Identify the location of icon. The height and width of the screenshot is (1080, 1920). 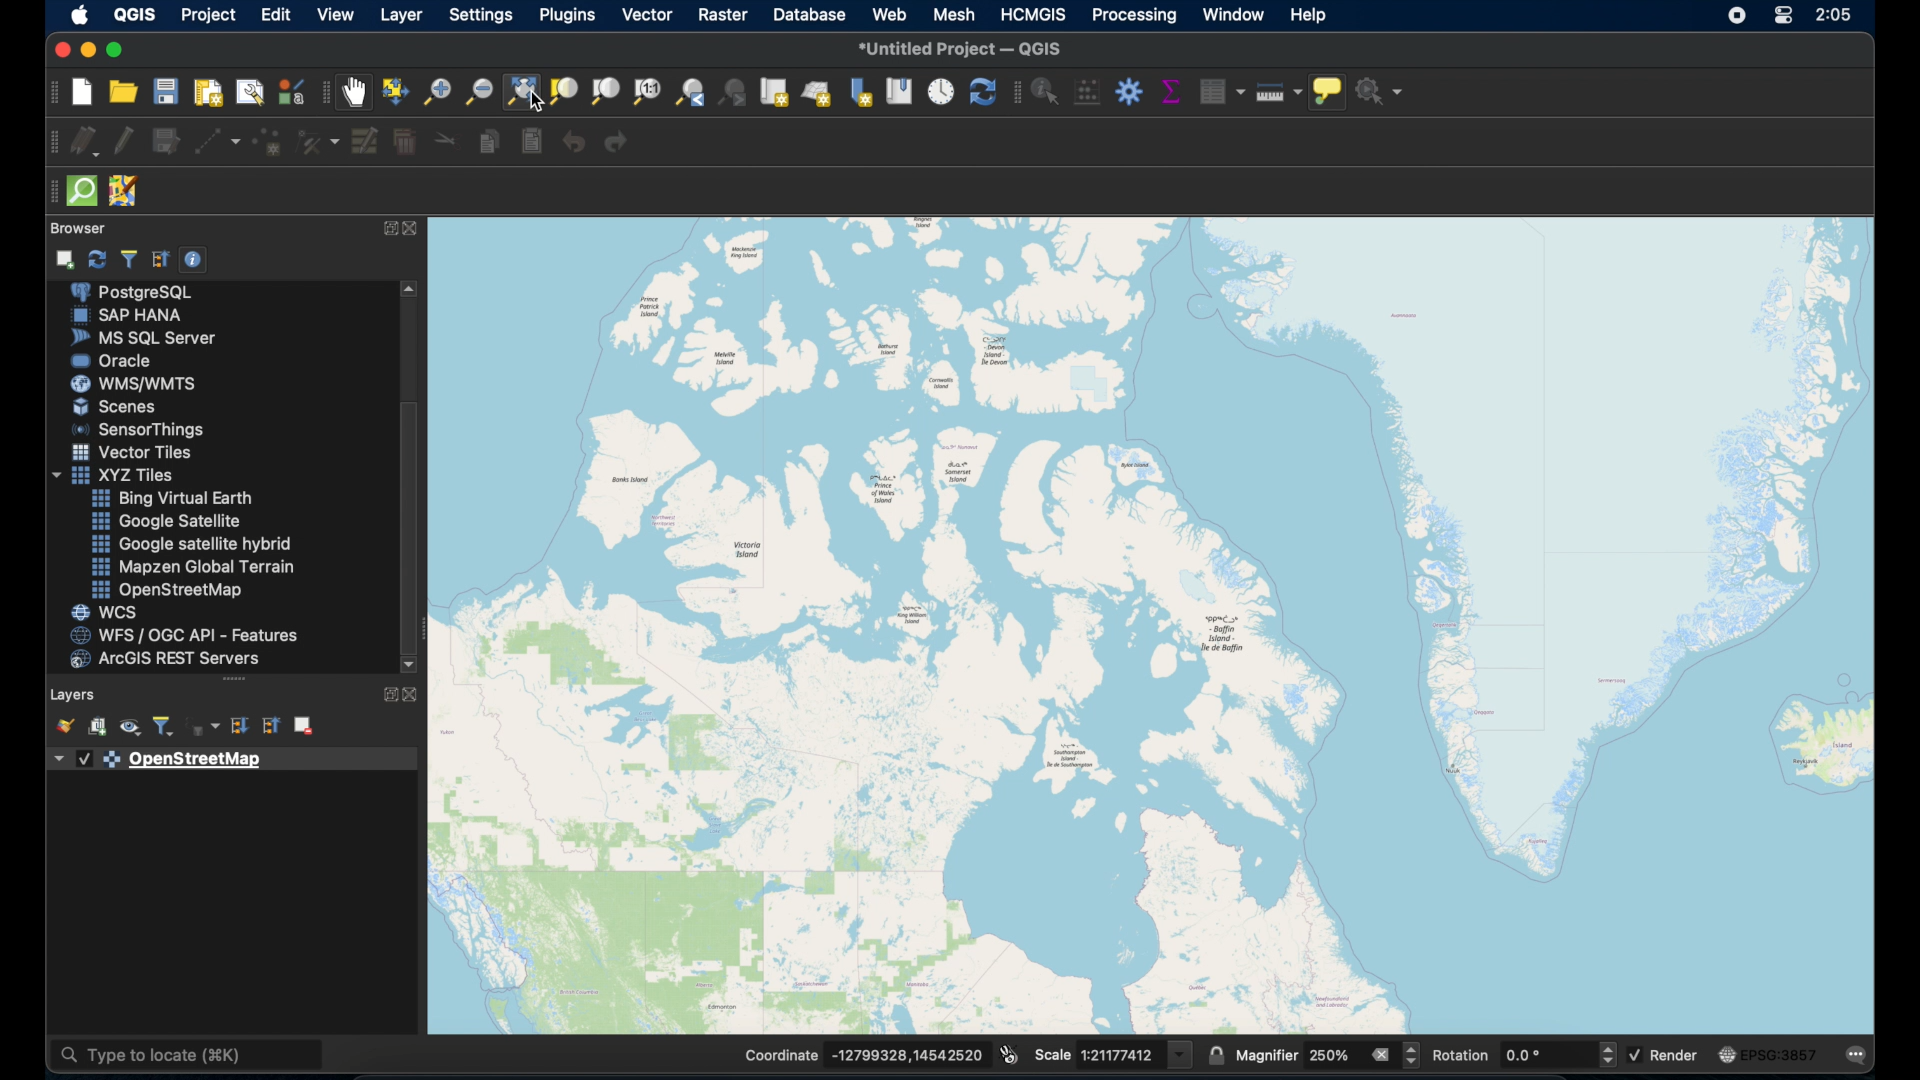
(112, 761).